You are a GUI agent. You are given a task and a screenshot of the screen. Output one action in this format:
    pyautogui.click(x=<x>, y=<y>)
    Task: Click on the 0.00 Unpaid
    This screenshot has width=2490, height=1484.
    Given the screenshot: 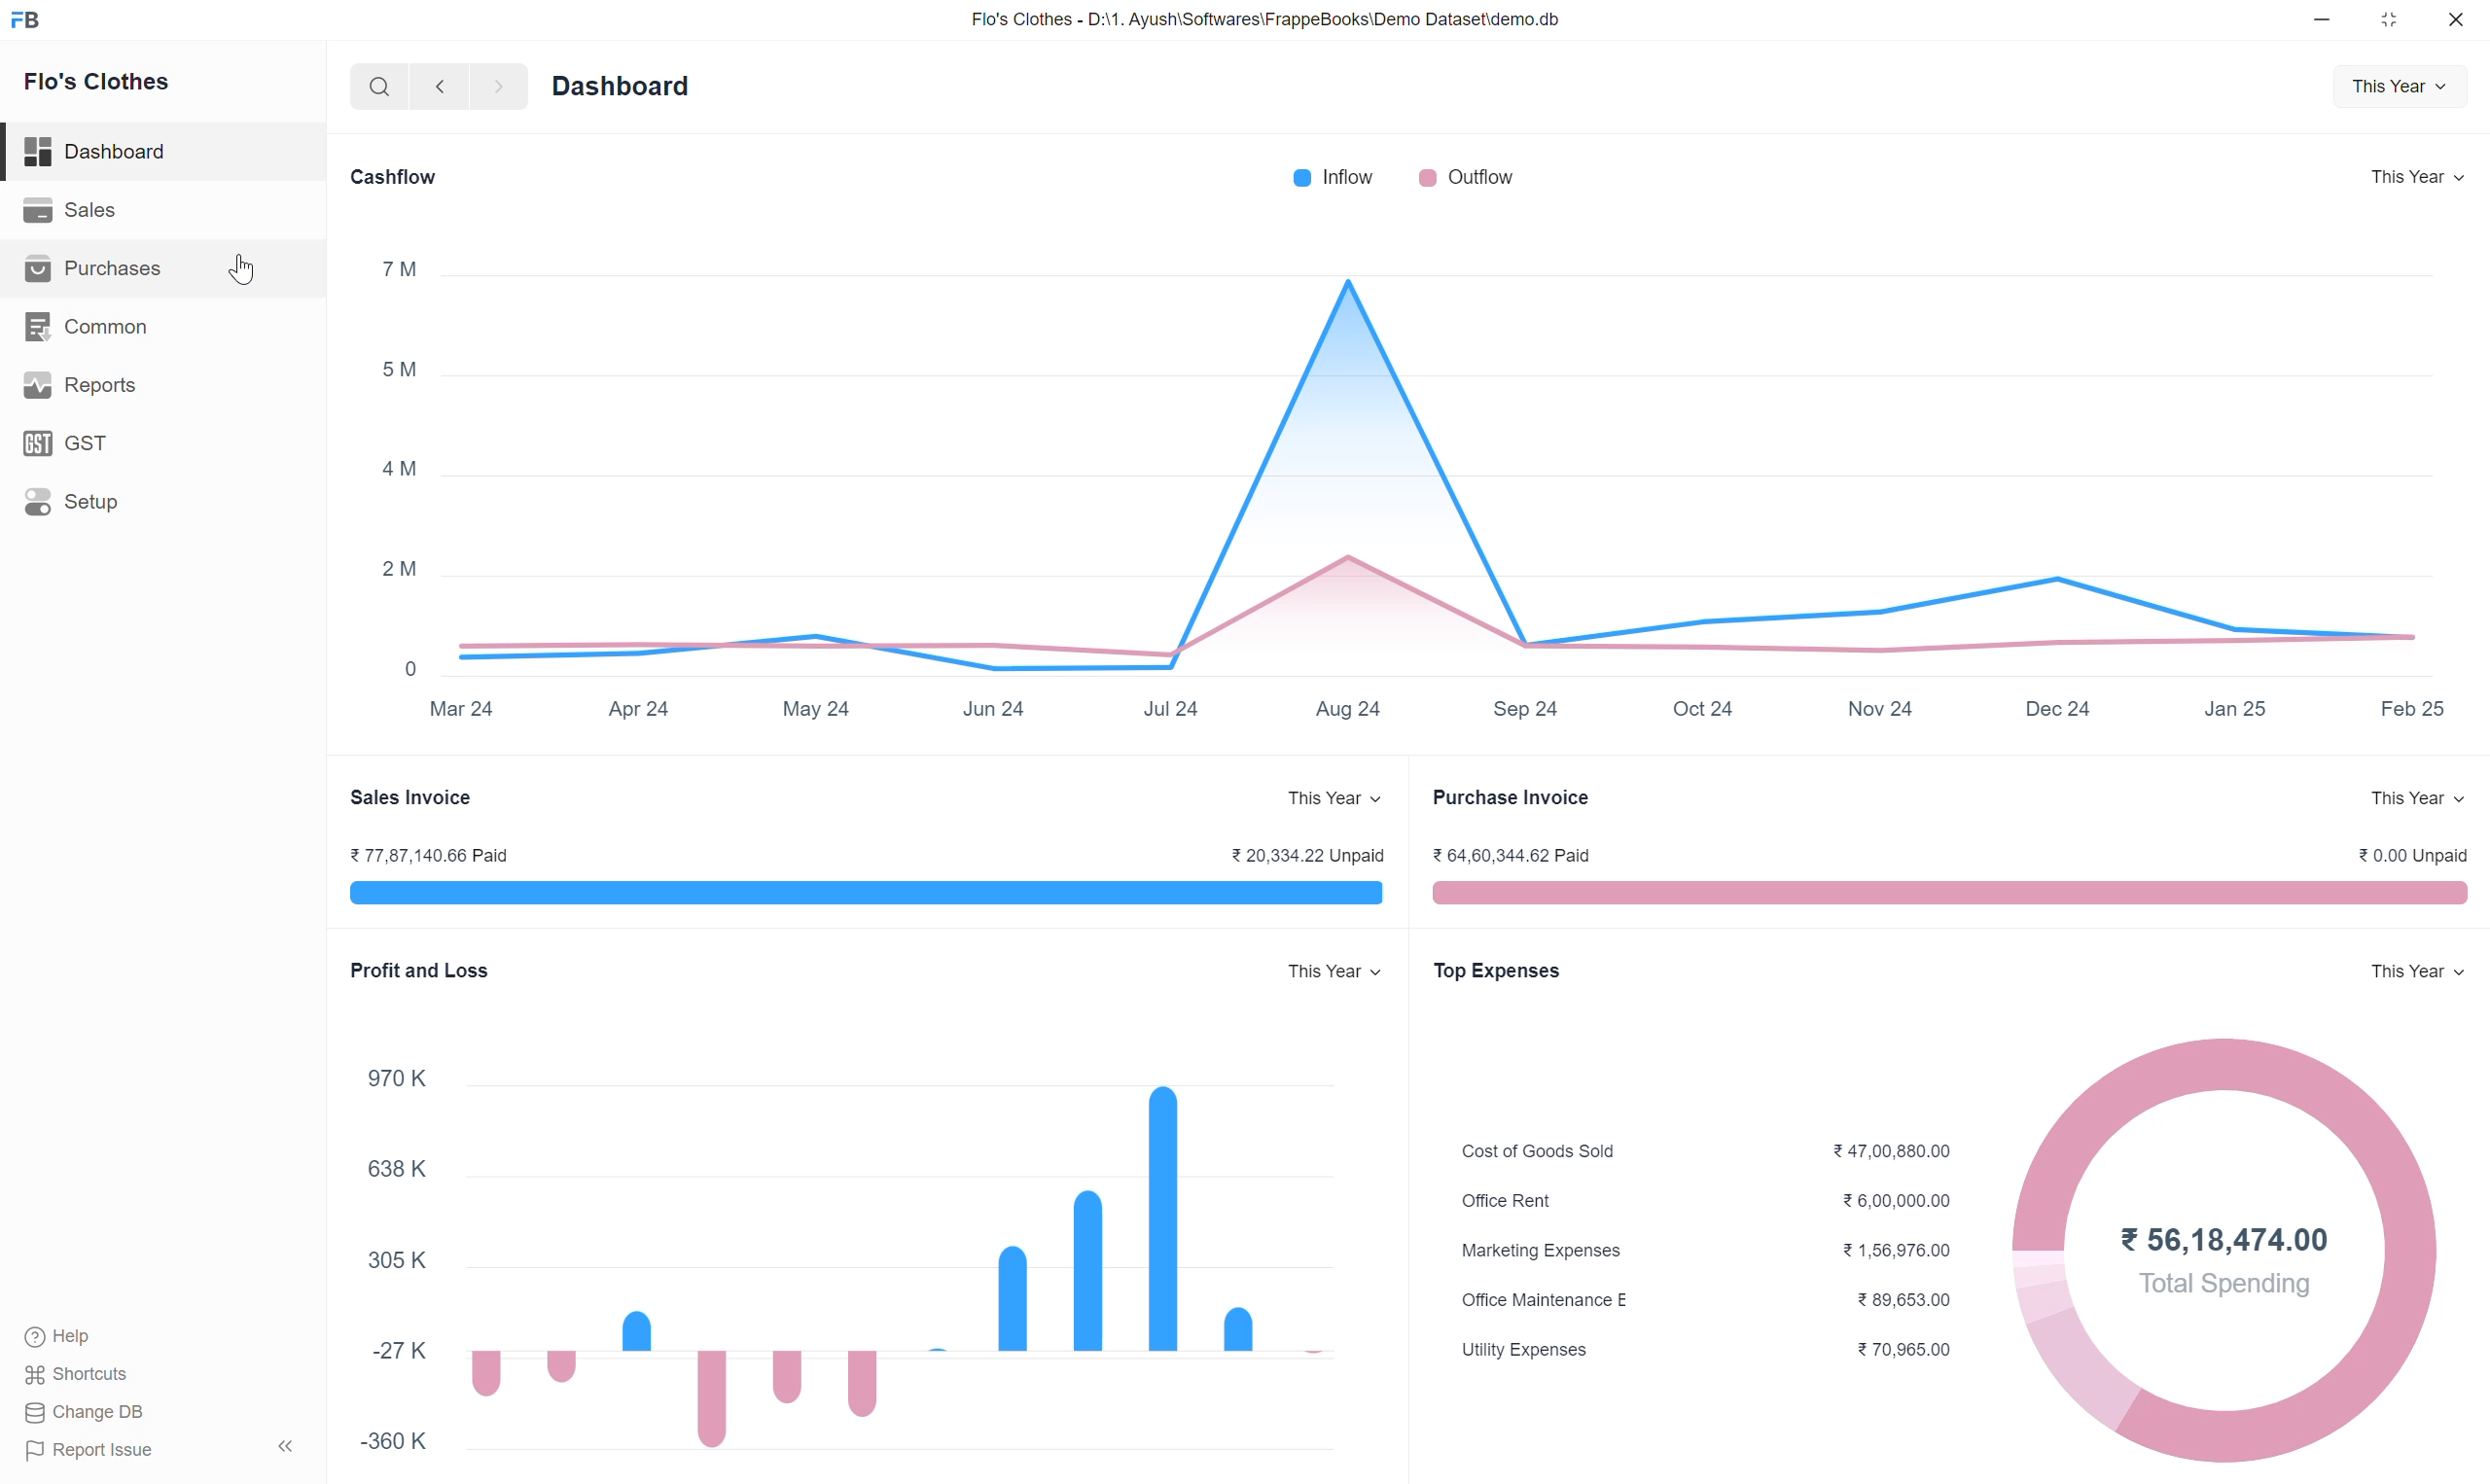 What is the action you would take?
    pyautogui.click(x=2411, y=855)
    